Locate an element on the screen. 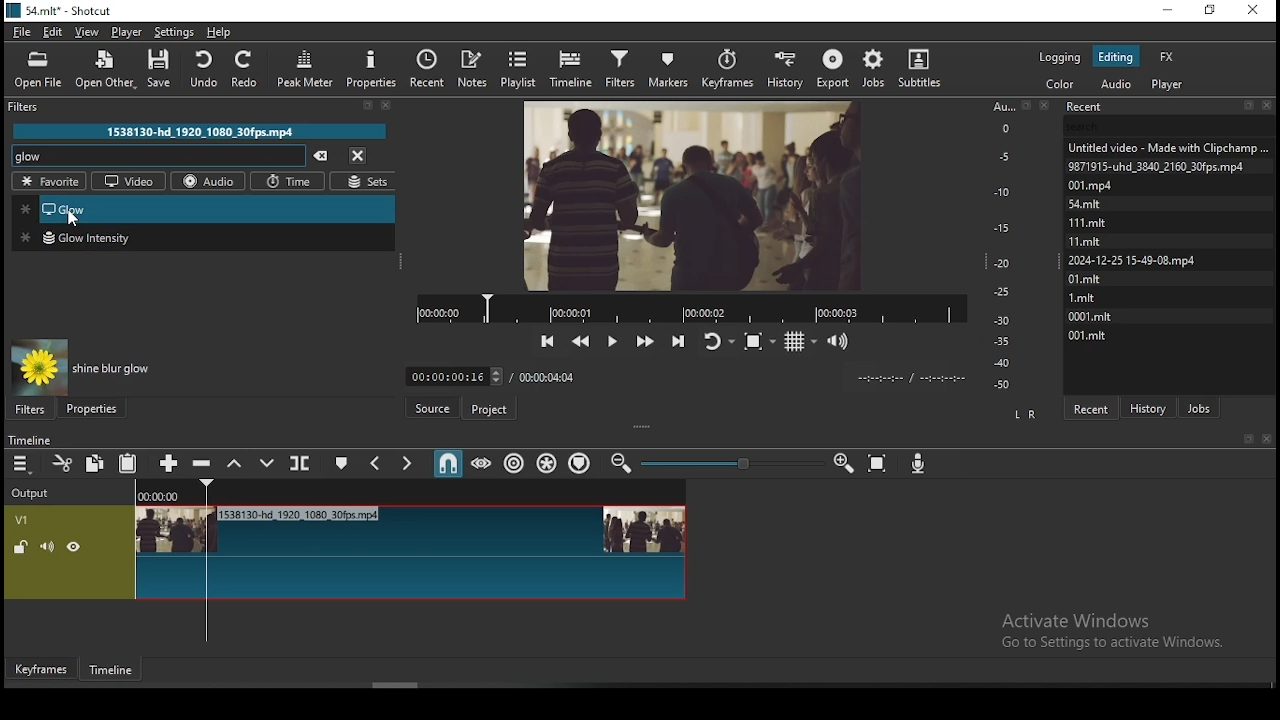  jobs is located at coordinates (871, 69).